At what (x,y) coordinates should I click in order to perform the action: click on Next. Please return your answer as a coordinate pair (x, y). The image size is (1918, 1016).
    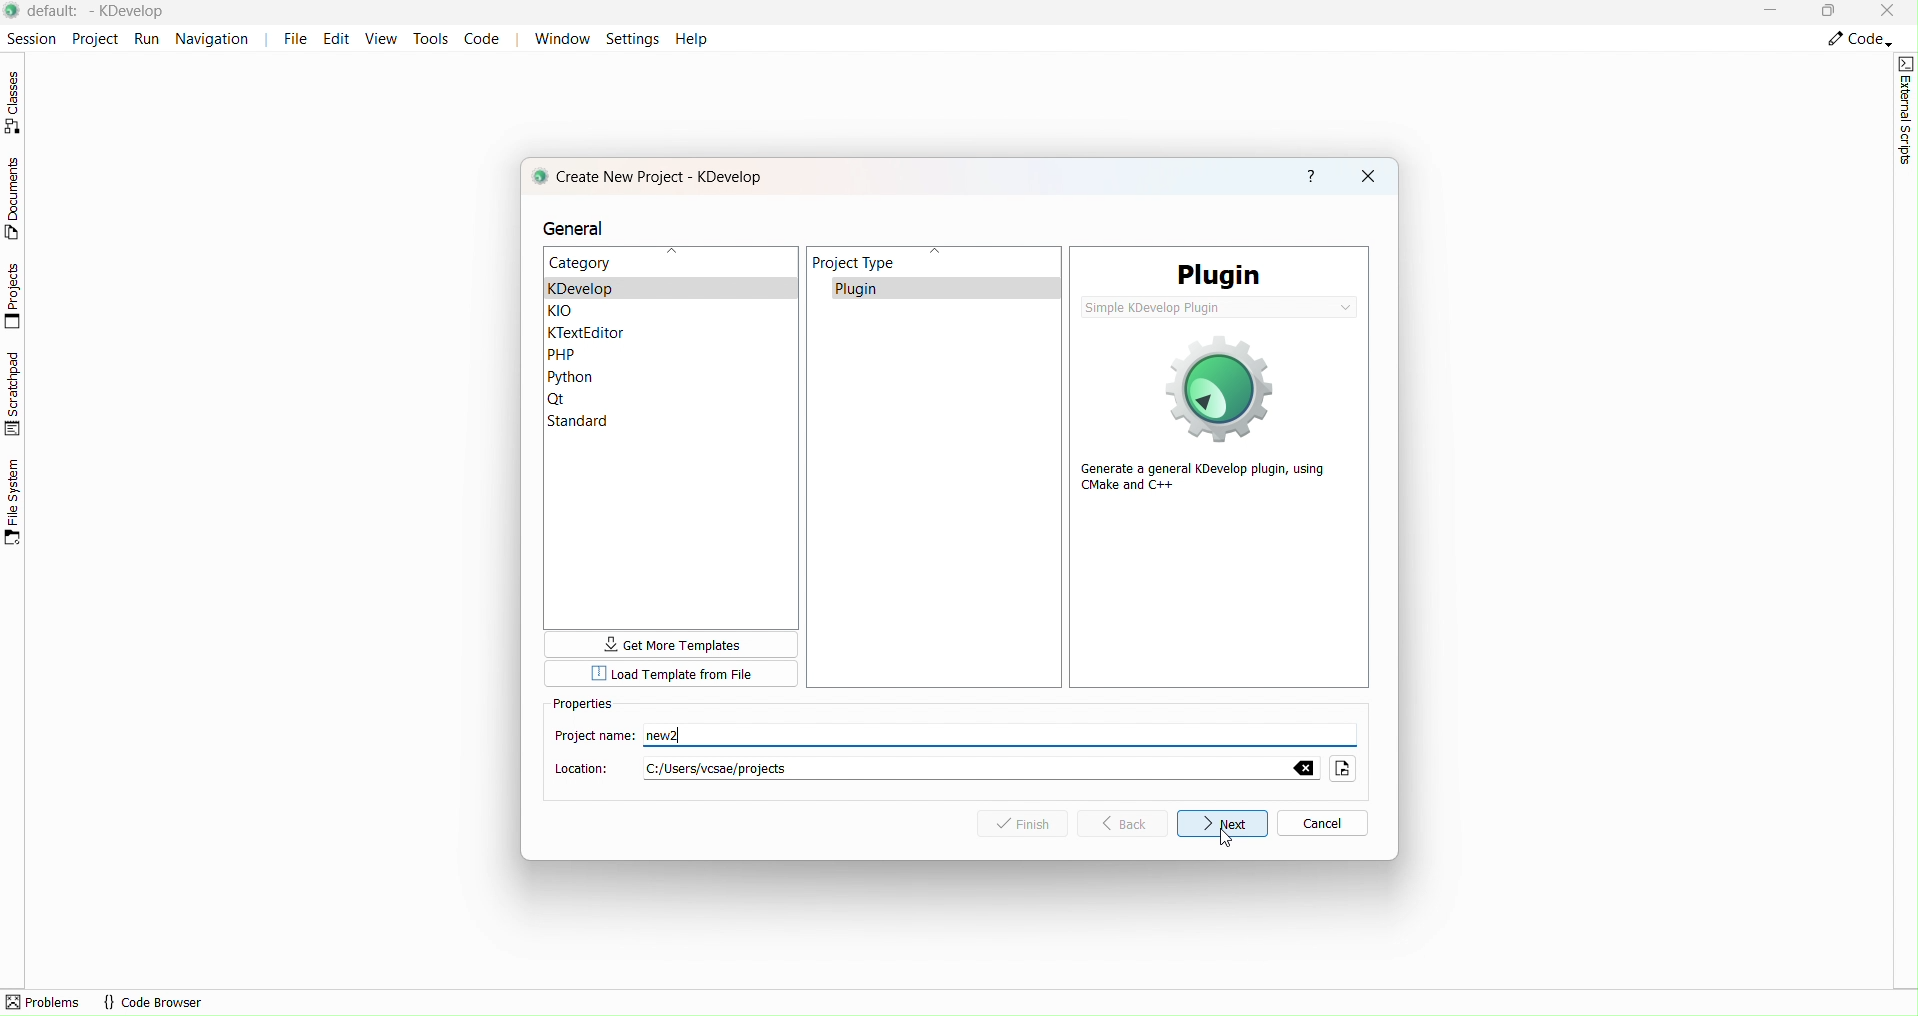
    Looking at the image, I should click on (1223, 823).